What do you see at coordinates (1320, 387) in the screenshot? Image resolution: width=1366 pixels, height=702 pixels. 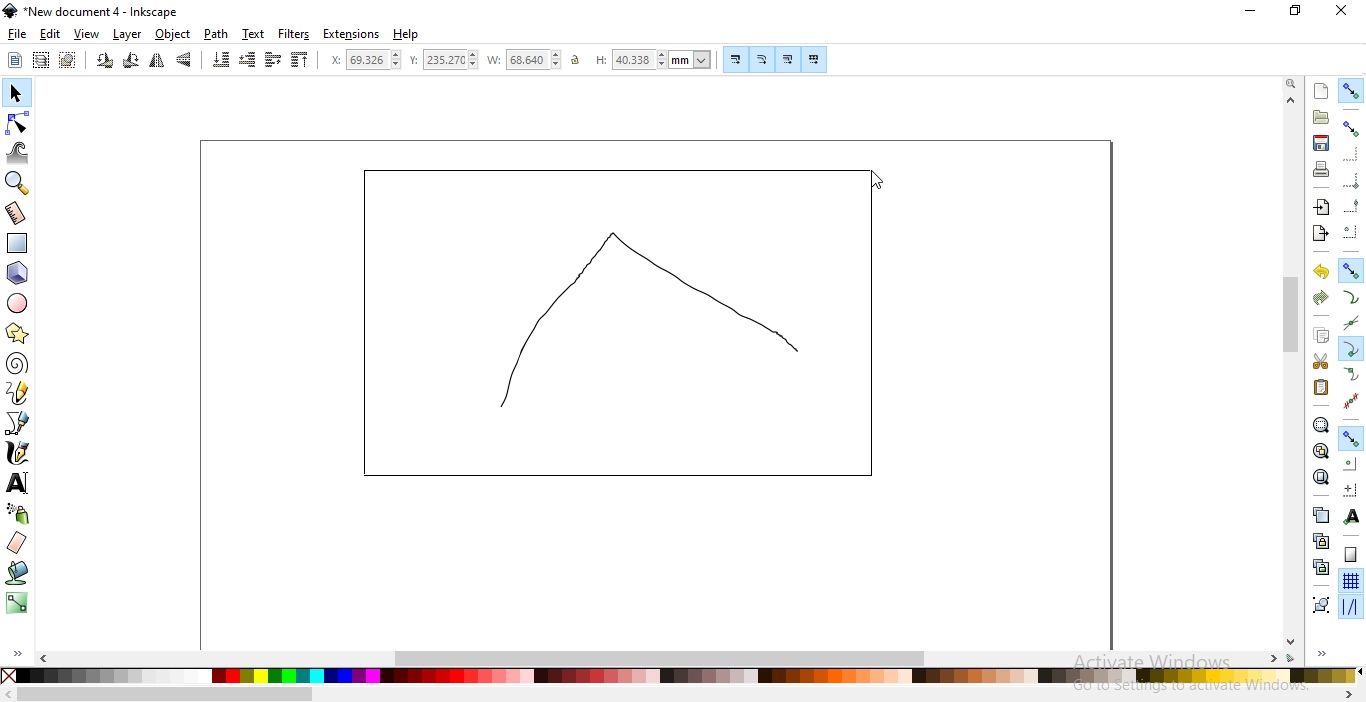 I see `paste` at bounding box center [1320, 387].